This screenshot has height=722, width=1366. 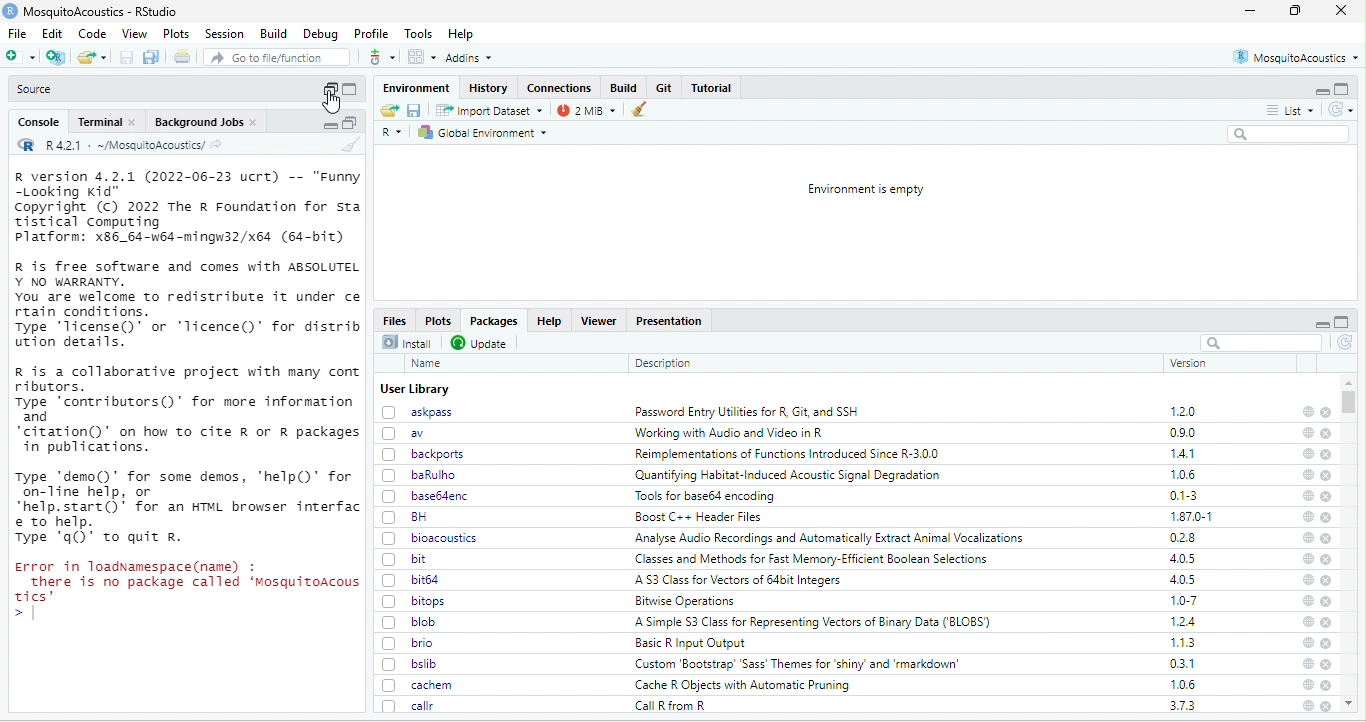 What do you see at coordinates (1189, 363) in the screenshot?
I see `version` at bounding box center [1189, 363].